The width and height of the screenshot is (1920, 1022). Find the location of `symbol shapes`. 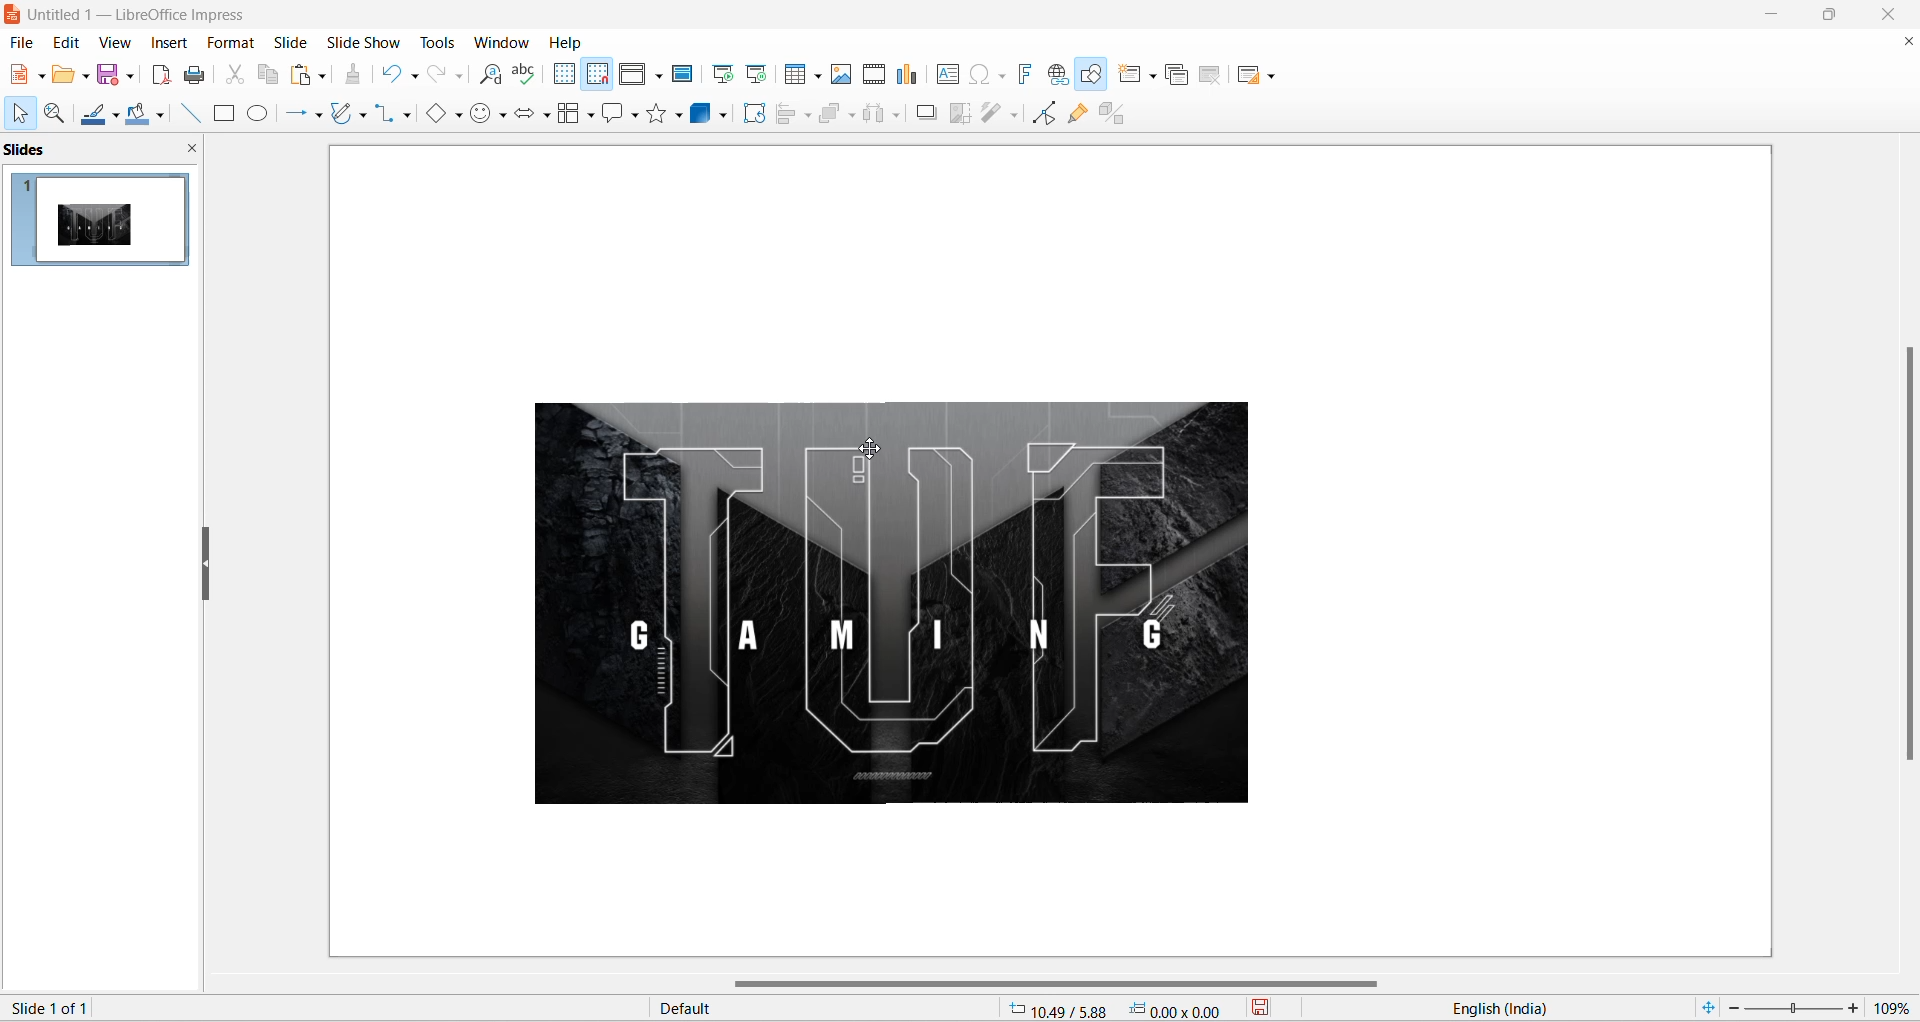

symbol shapes is located at coordinates (505, 118).